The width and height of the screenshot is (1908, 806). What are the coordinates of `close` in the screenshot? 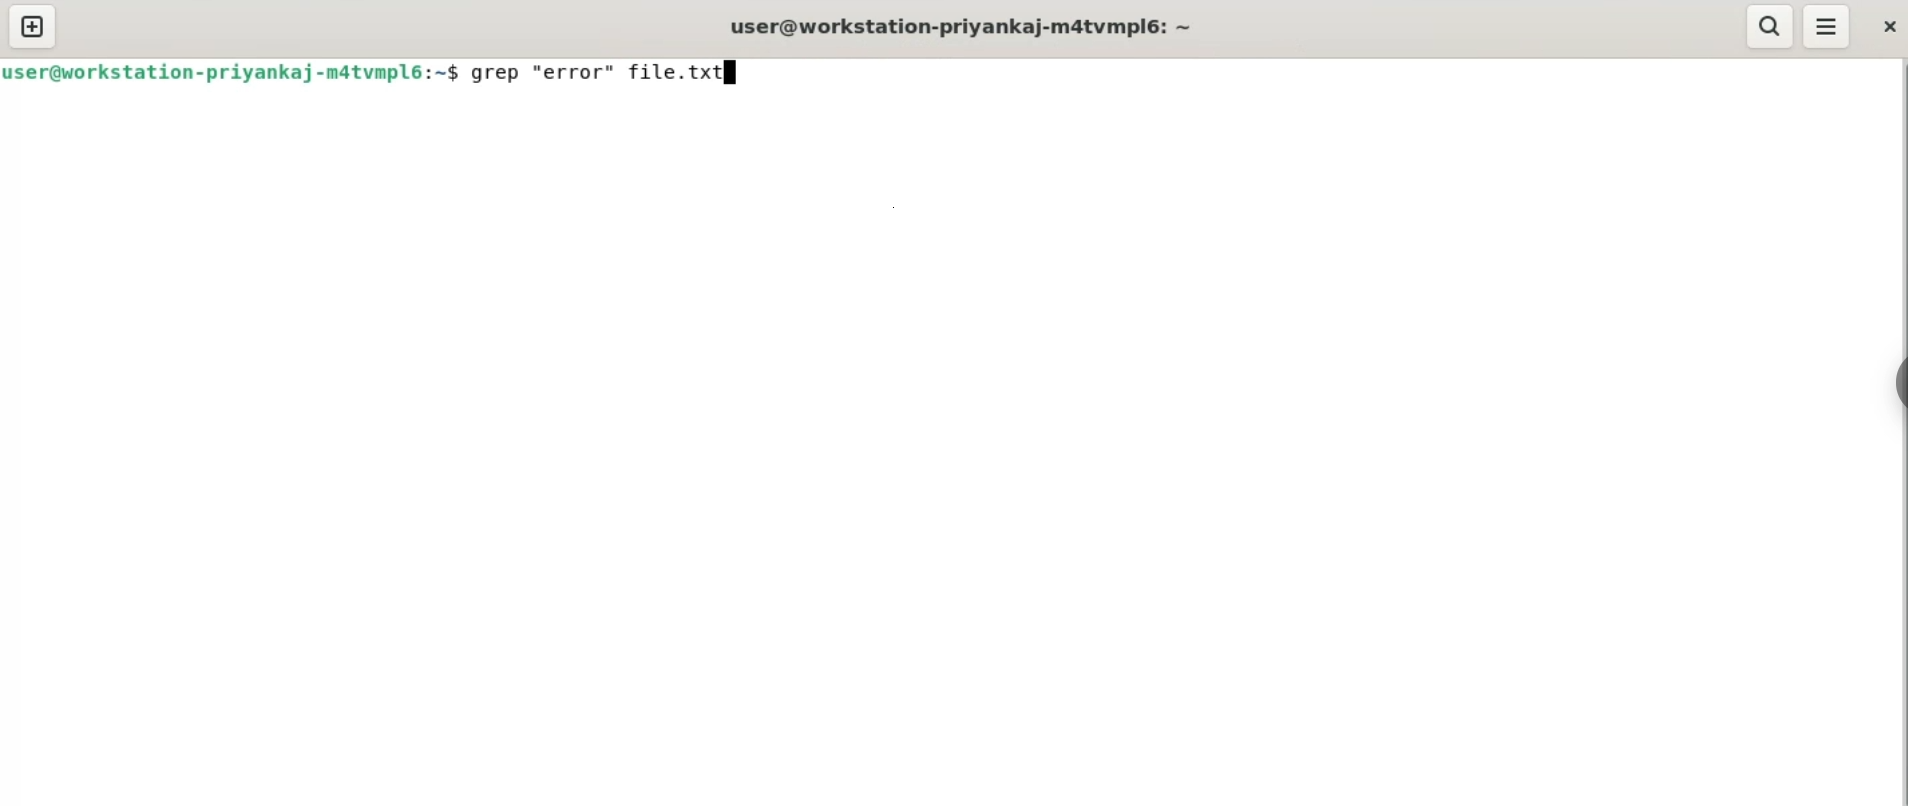 It's located at (1887, 26).